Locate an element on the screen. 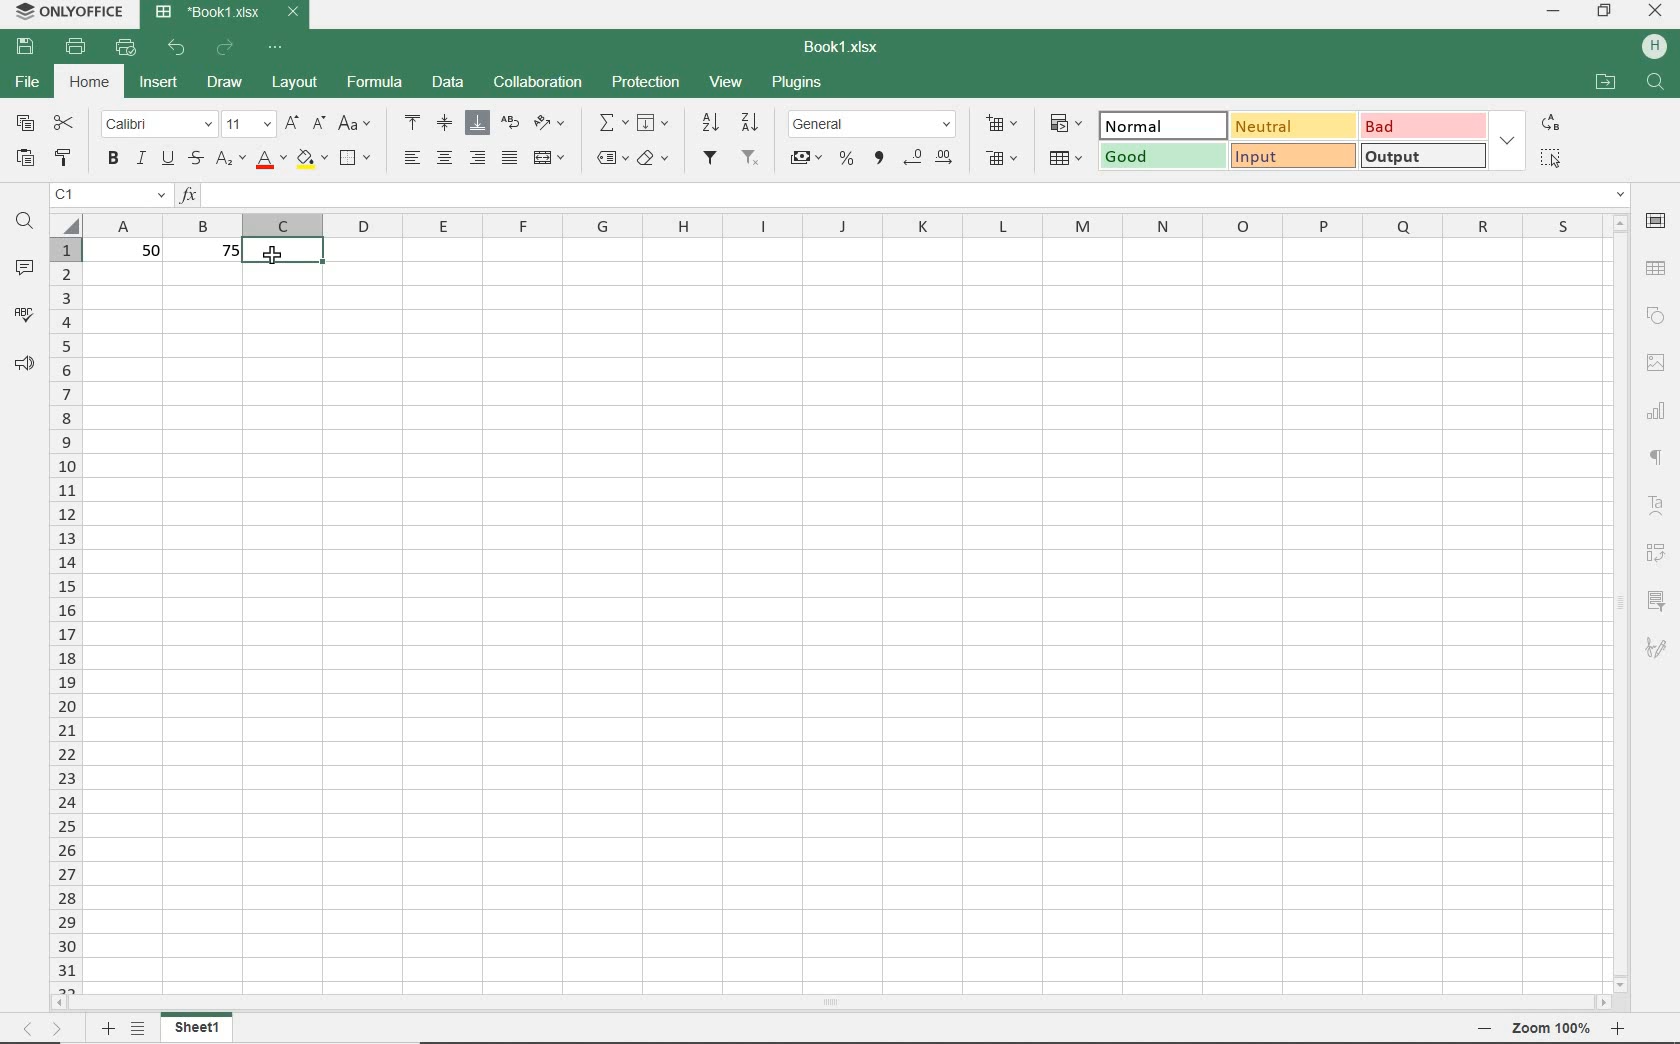  find is located at coordinates (24, 224).